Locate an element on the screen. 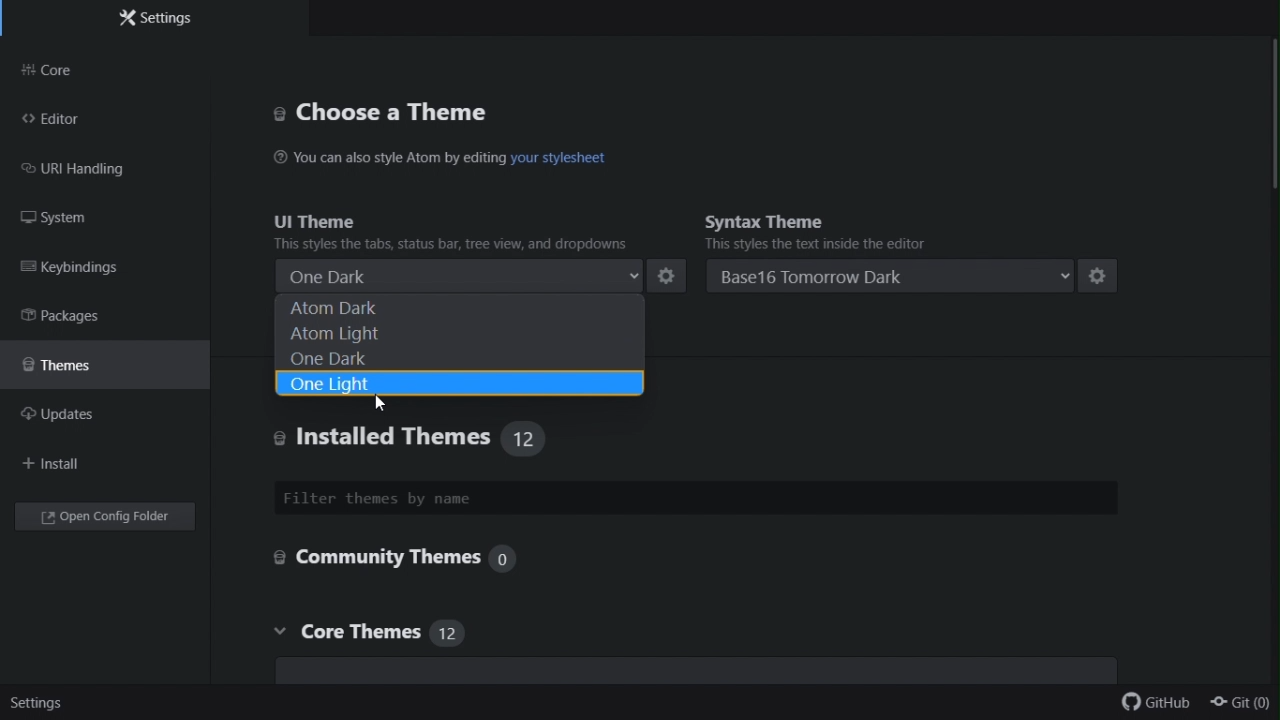 The height and width of the screenshot is (720, 1280). Updates is located at coordinates (74, 416).